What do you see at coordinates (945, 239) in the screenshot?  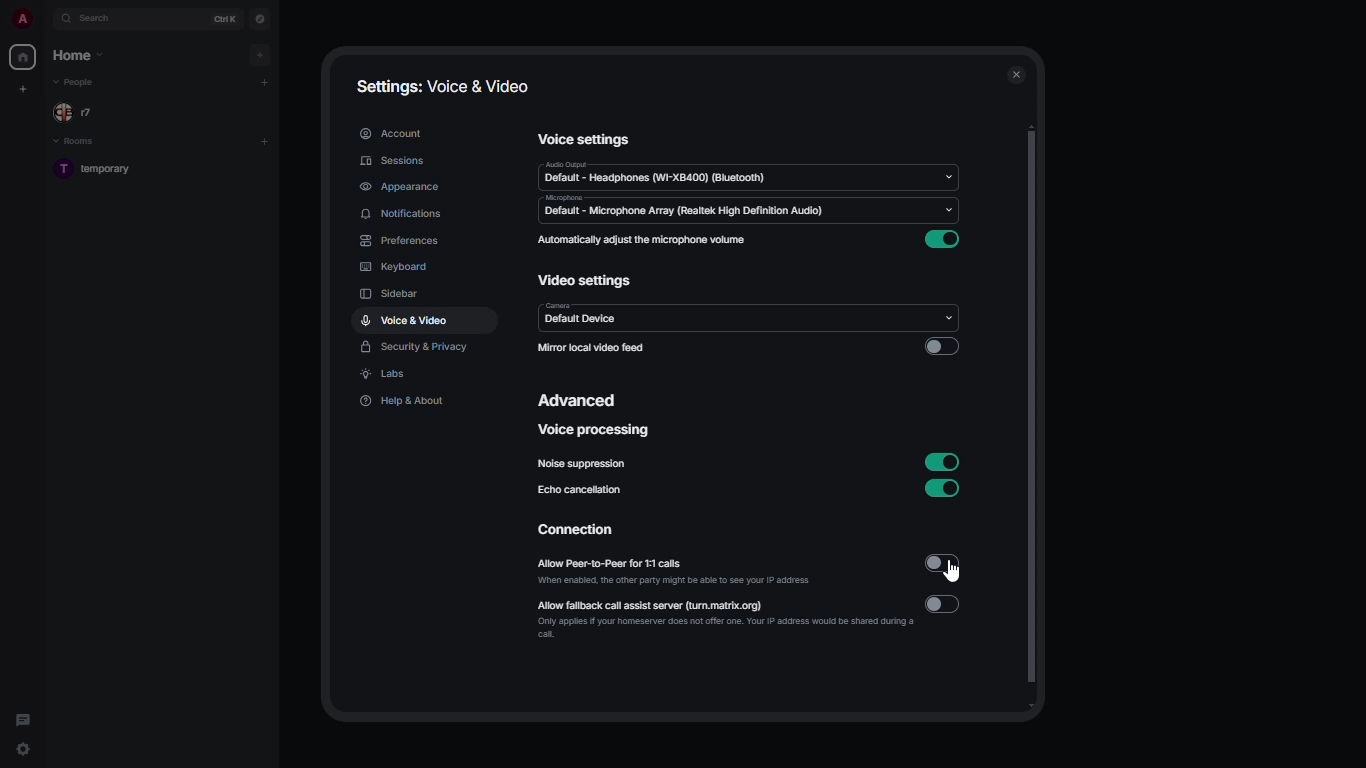 I see `enabled` at bounding box center [945, 239].